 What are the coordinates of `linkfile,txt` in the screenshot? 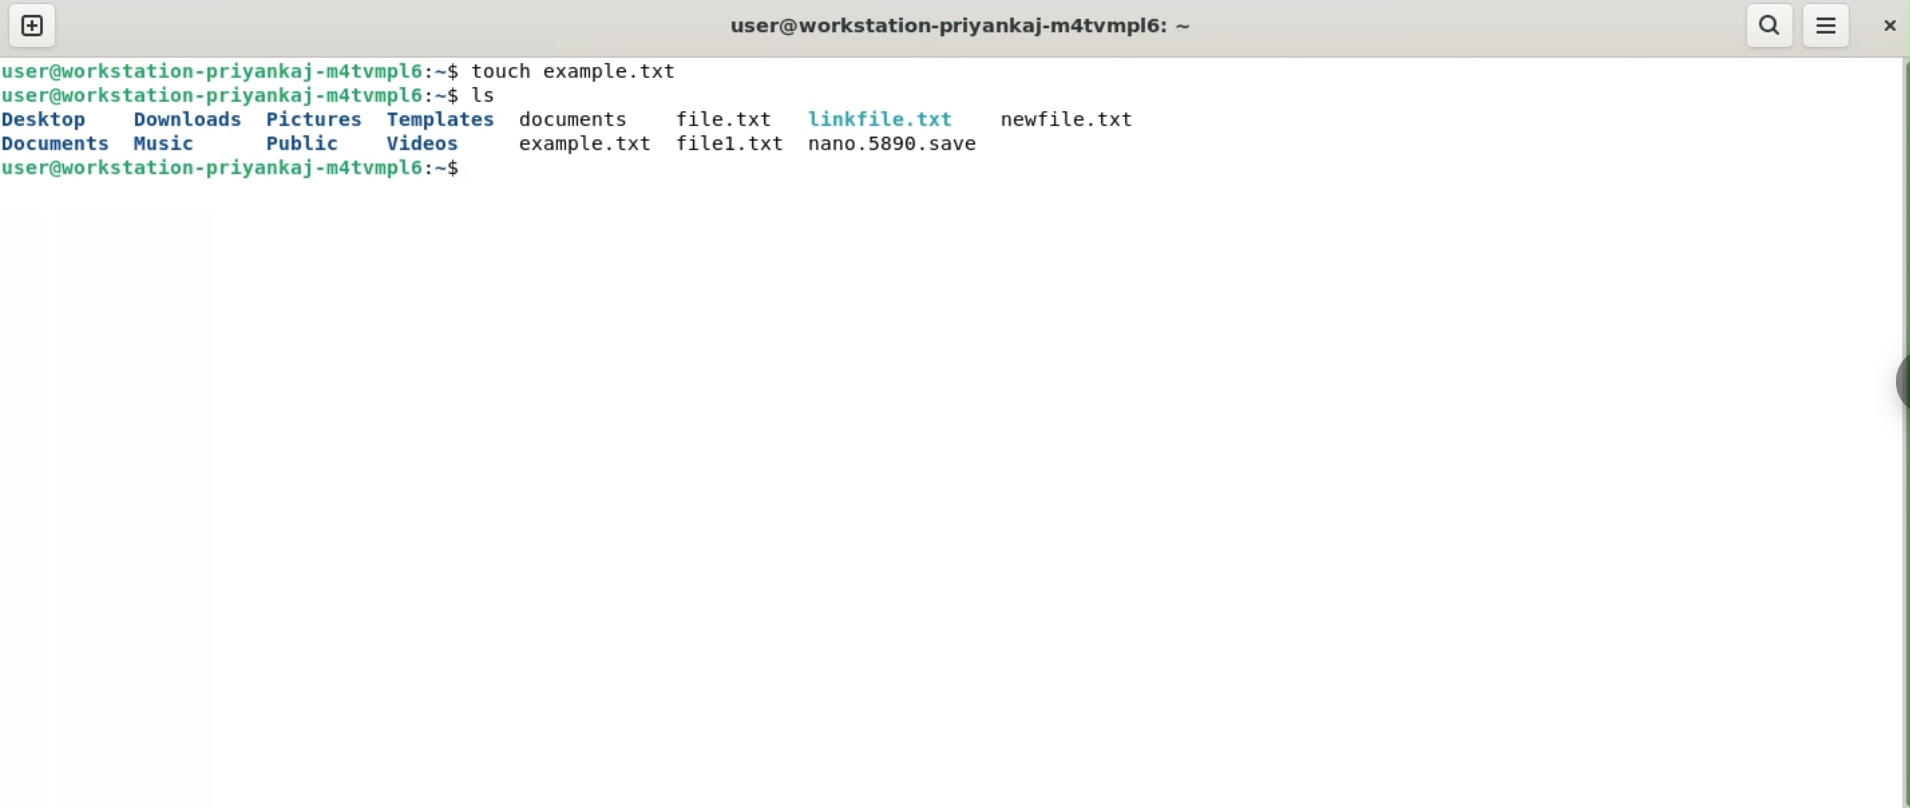 It's located at (882, 120).